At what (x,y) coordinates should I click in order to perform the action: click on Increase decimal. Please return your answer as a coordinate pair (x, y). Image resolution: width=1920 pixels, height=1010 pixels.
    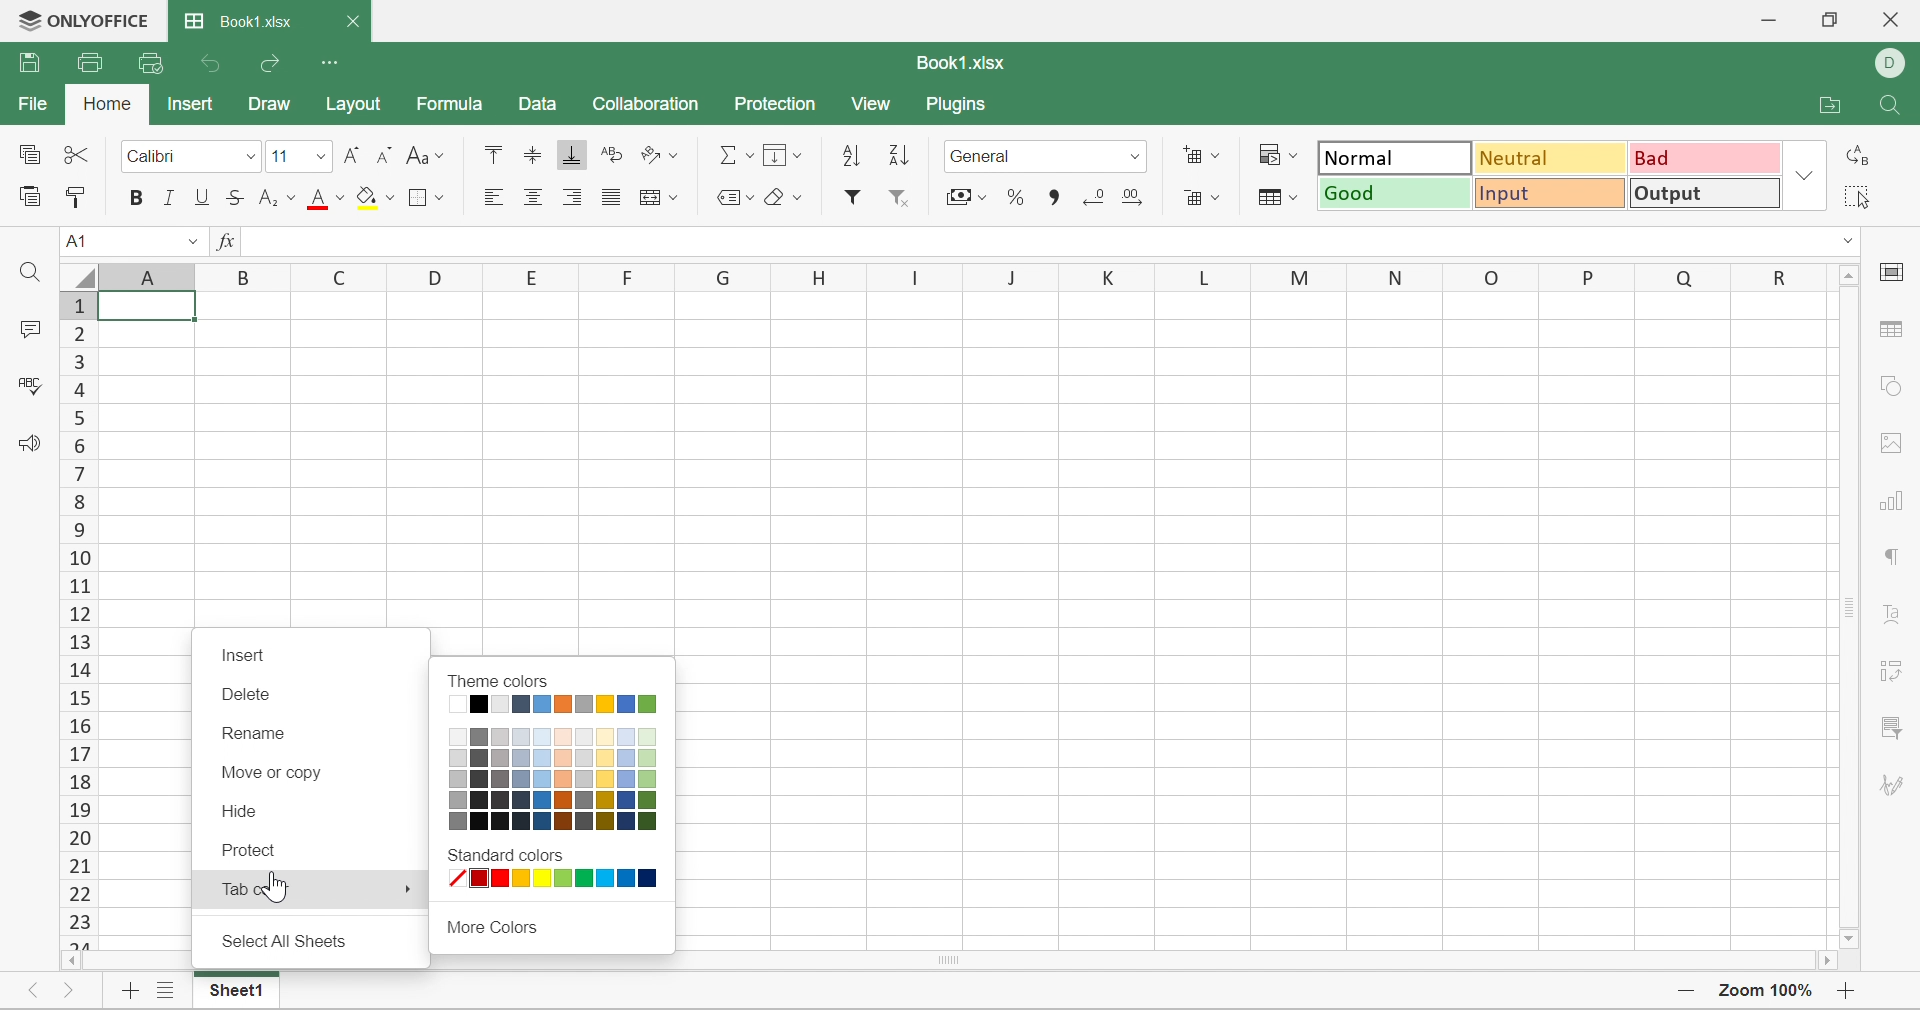
    Looking at the image, I should click on (1132, 196).